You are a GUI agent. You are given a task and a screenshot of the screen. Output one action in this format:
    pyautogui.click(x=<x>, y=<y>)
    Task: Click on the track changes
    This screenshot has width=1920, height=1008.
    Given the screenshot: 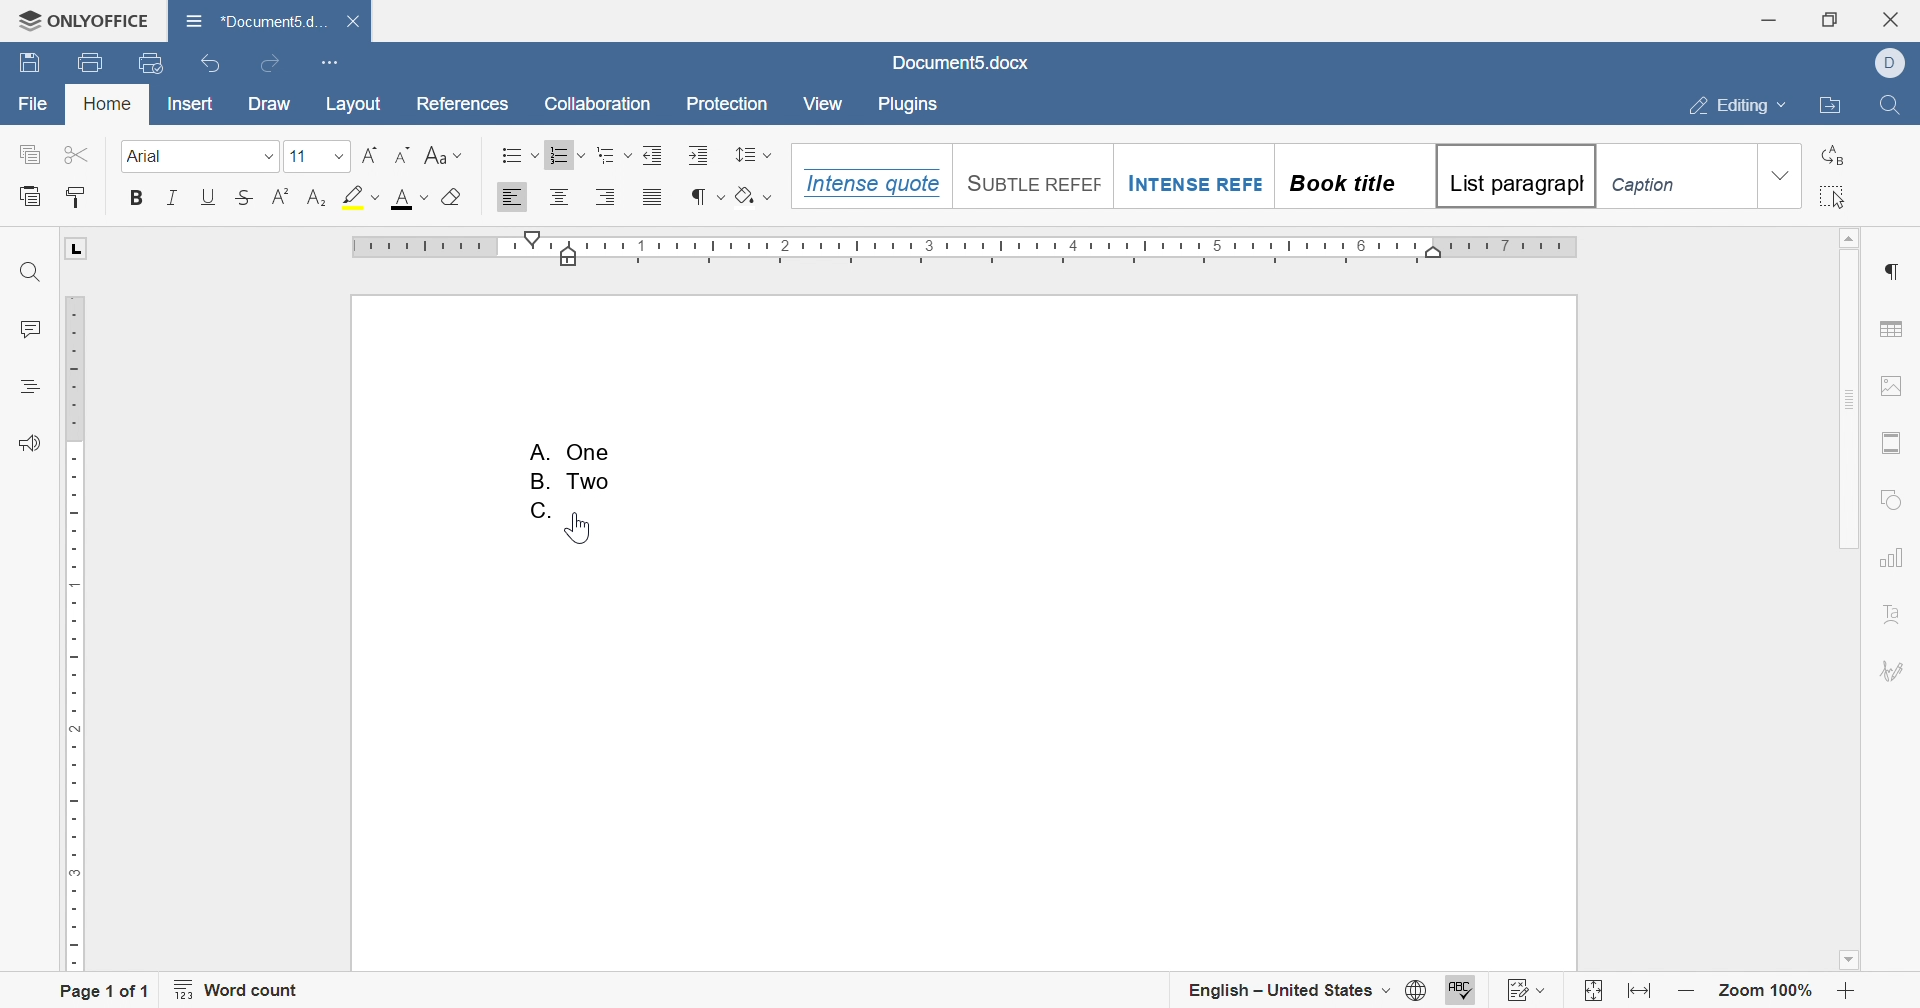 What is the action you would take?
    pyautogui.click(x=1525, y=990)
    